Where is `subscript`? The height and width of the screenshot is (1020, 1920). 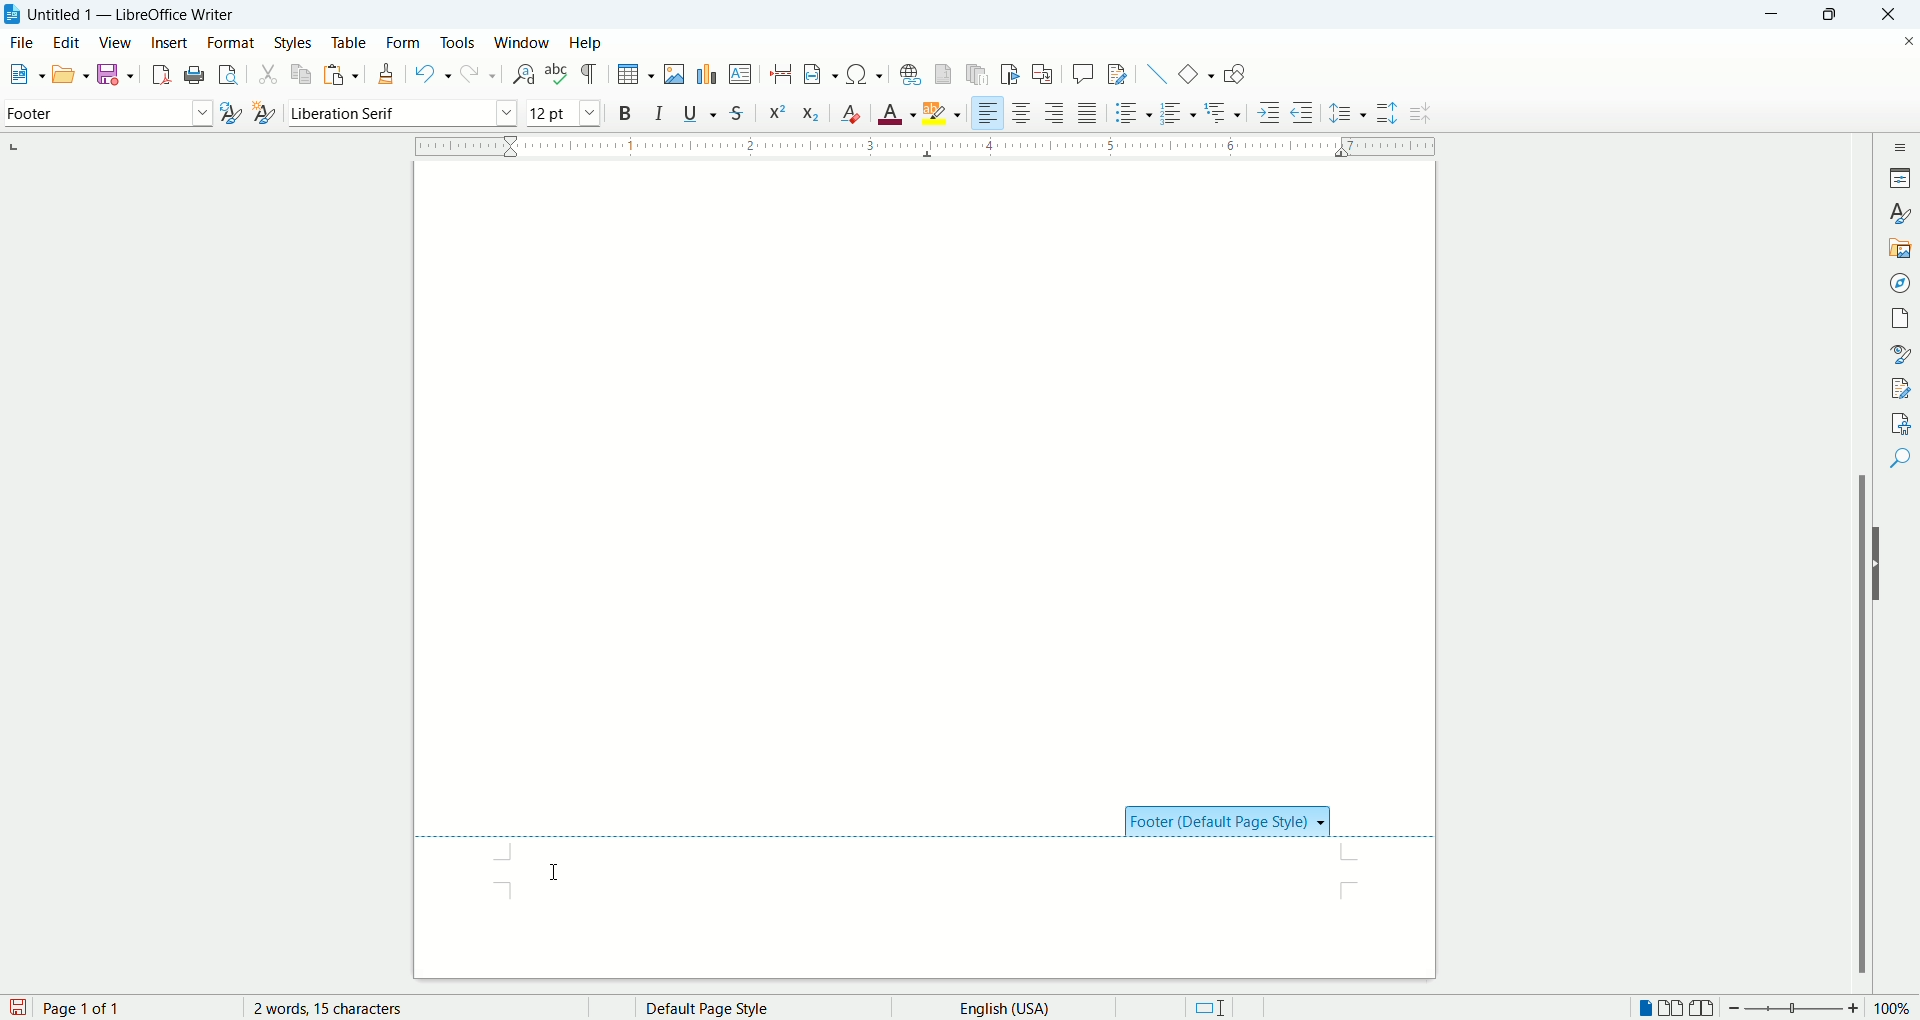
subscript is located at coordinates (812, 115).